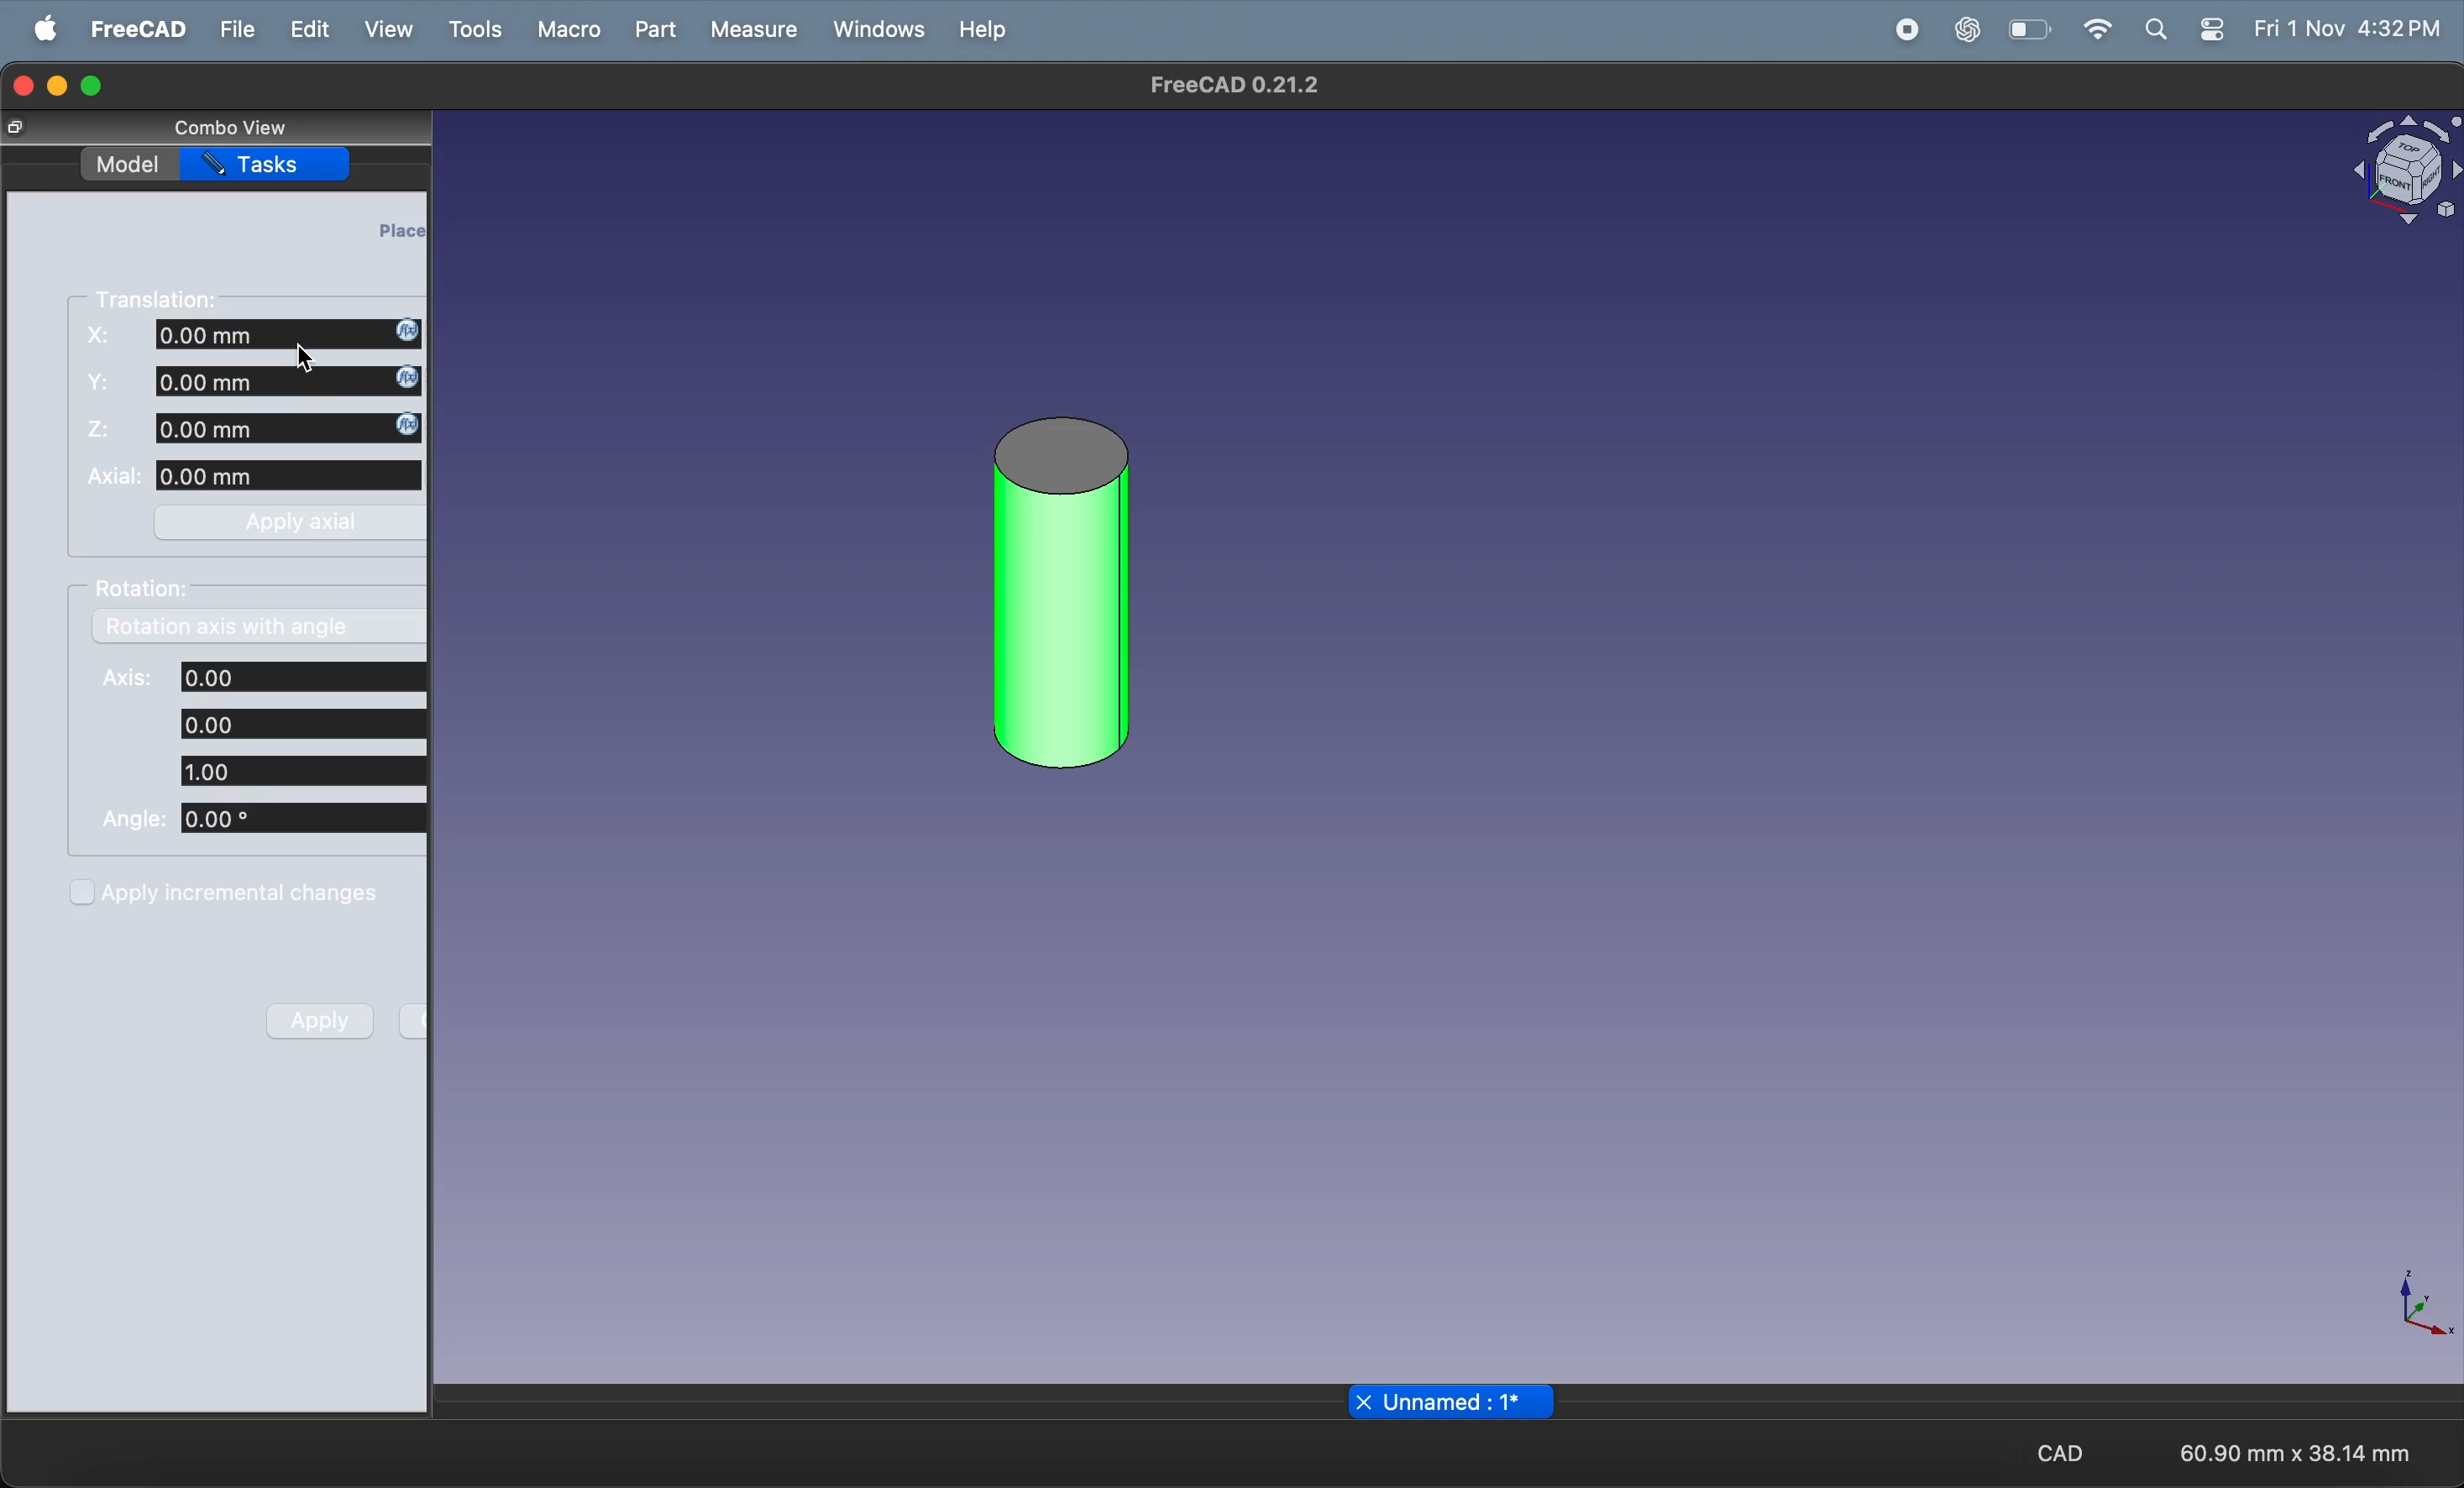 The width and height of the screenshot is (2464, 1488). I want to click on chat gpt, so click(1962, 31).